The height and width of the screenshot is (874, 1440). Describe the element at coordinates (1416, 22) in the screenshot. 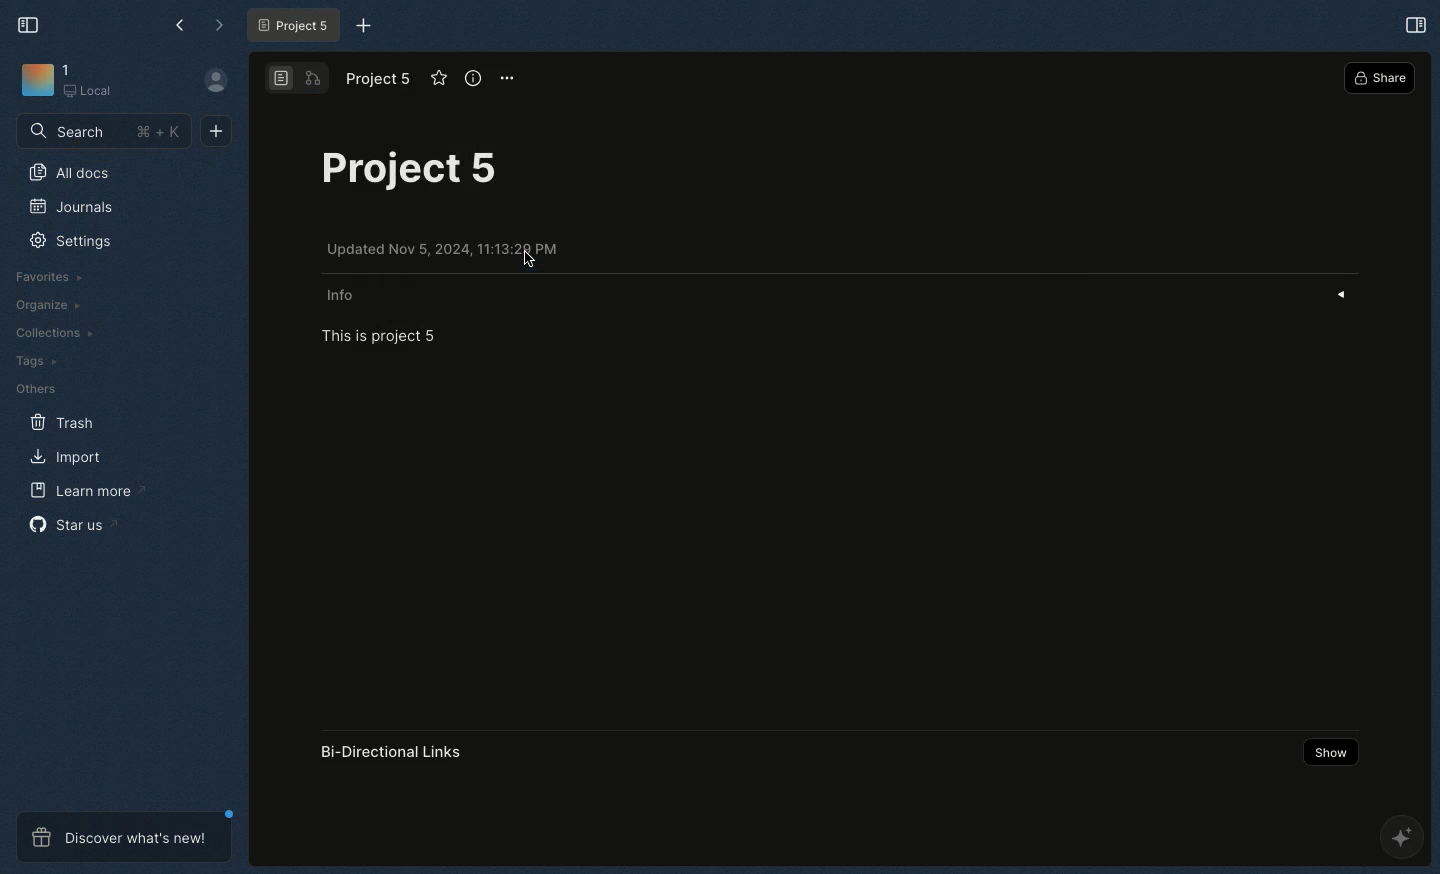

I see `Expand sidebar` at that location.